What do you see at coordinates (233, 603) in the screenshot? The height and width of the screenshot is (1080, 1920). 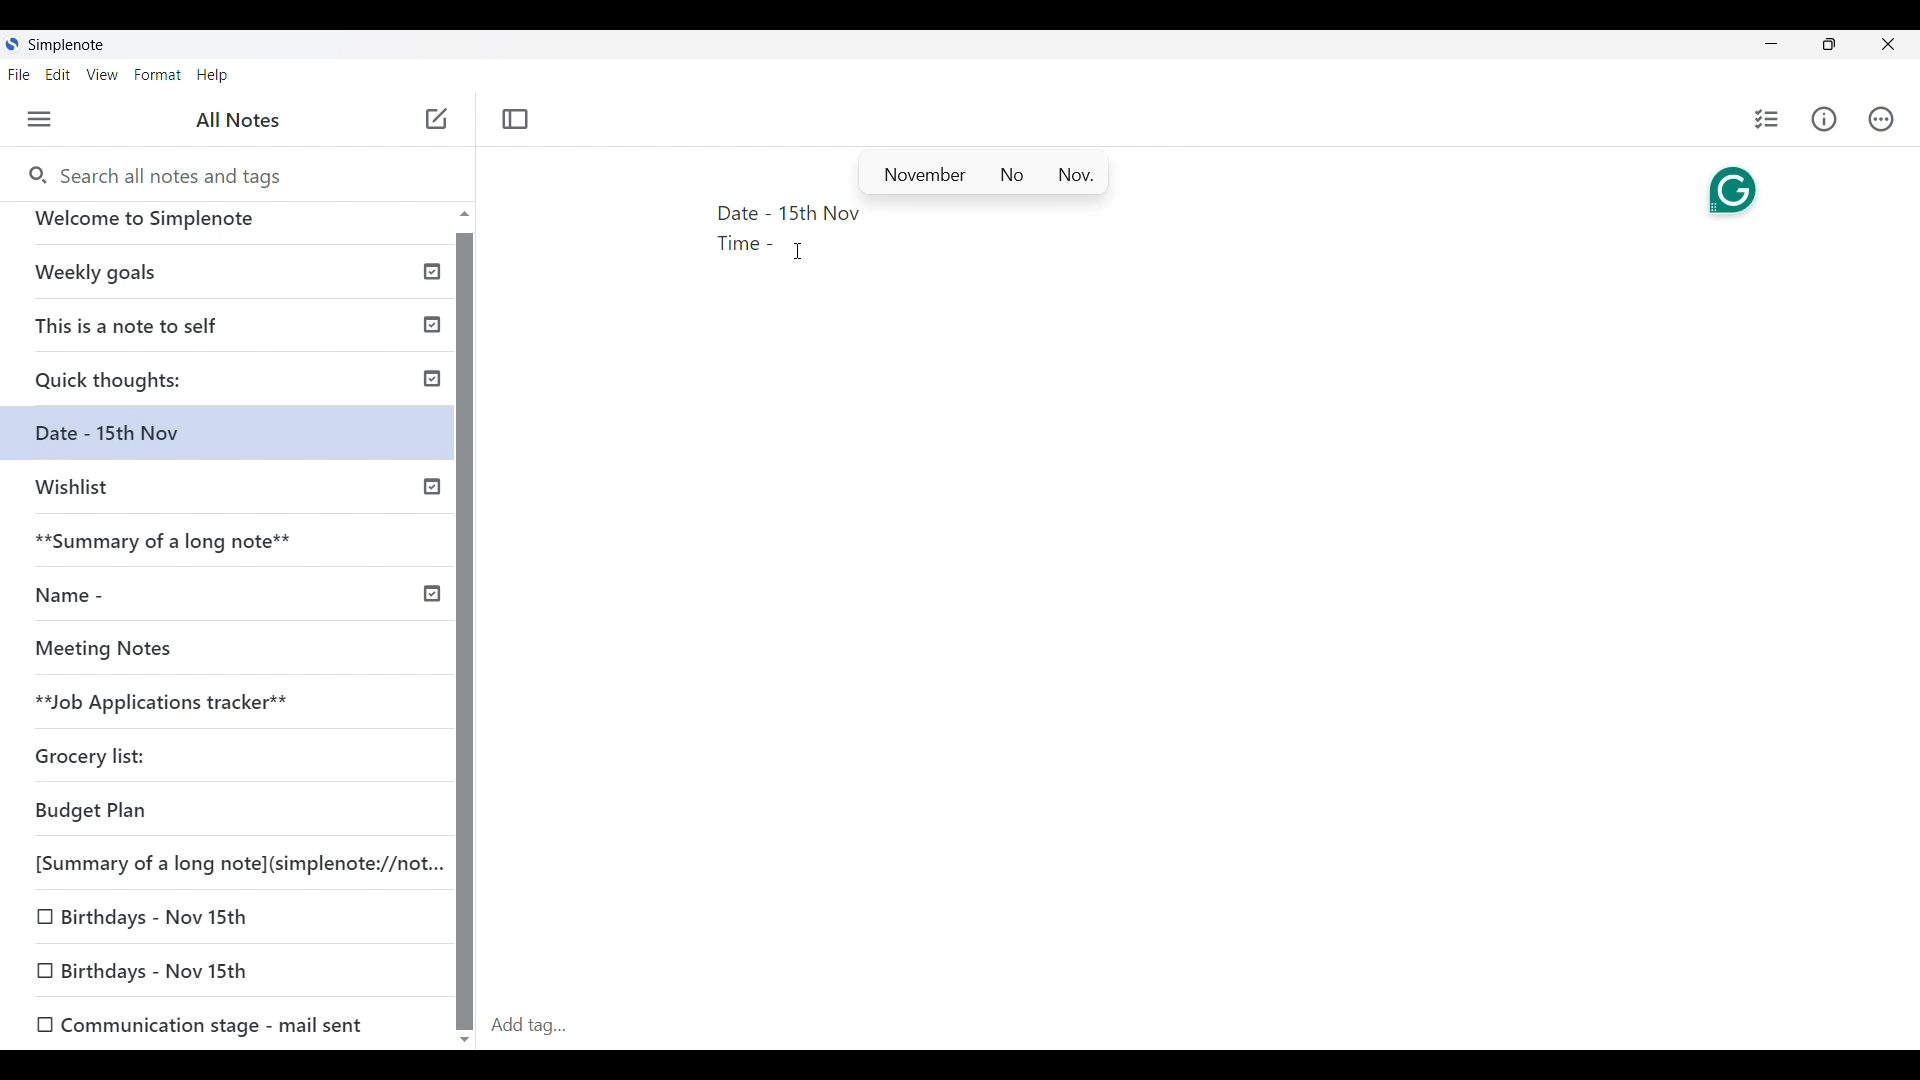 I see `Published note indicated by check icon` at bounding box center [233, 603].